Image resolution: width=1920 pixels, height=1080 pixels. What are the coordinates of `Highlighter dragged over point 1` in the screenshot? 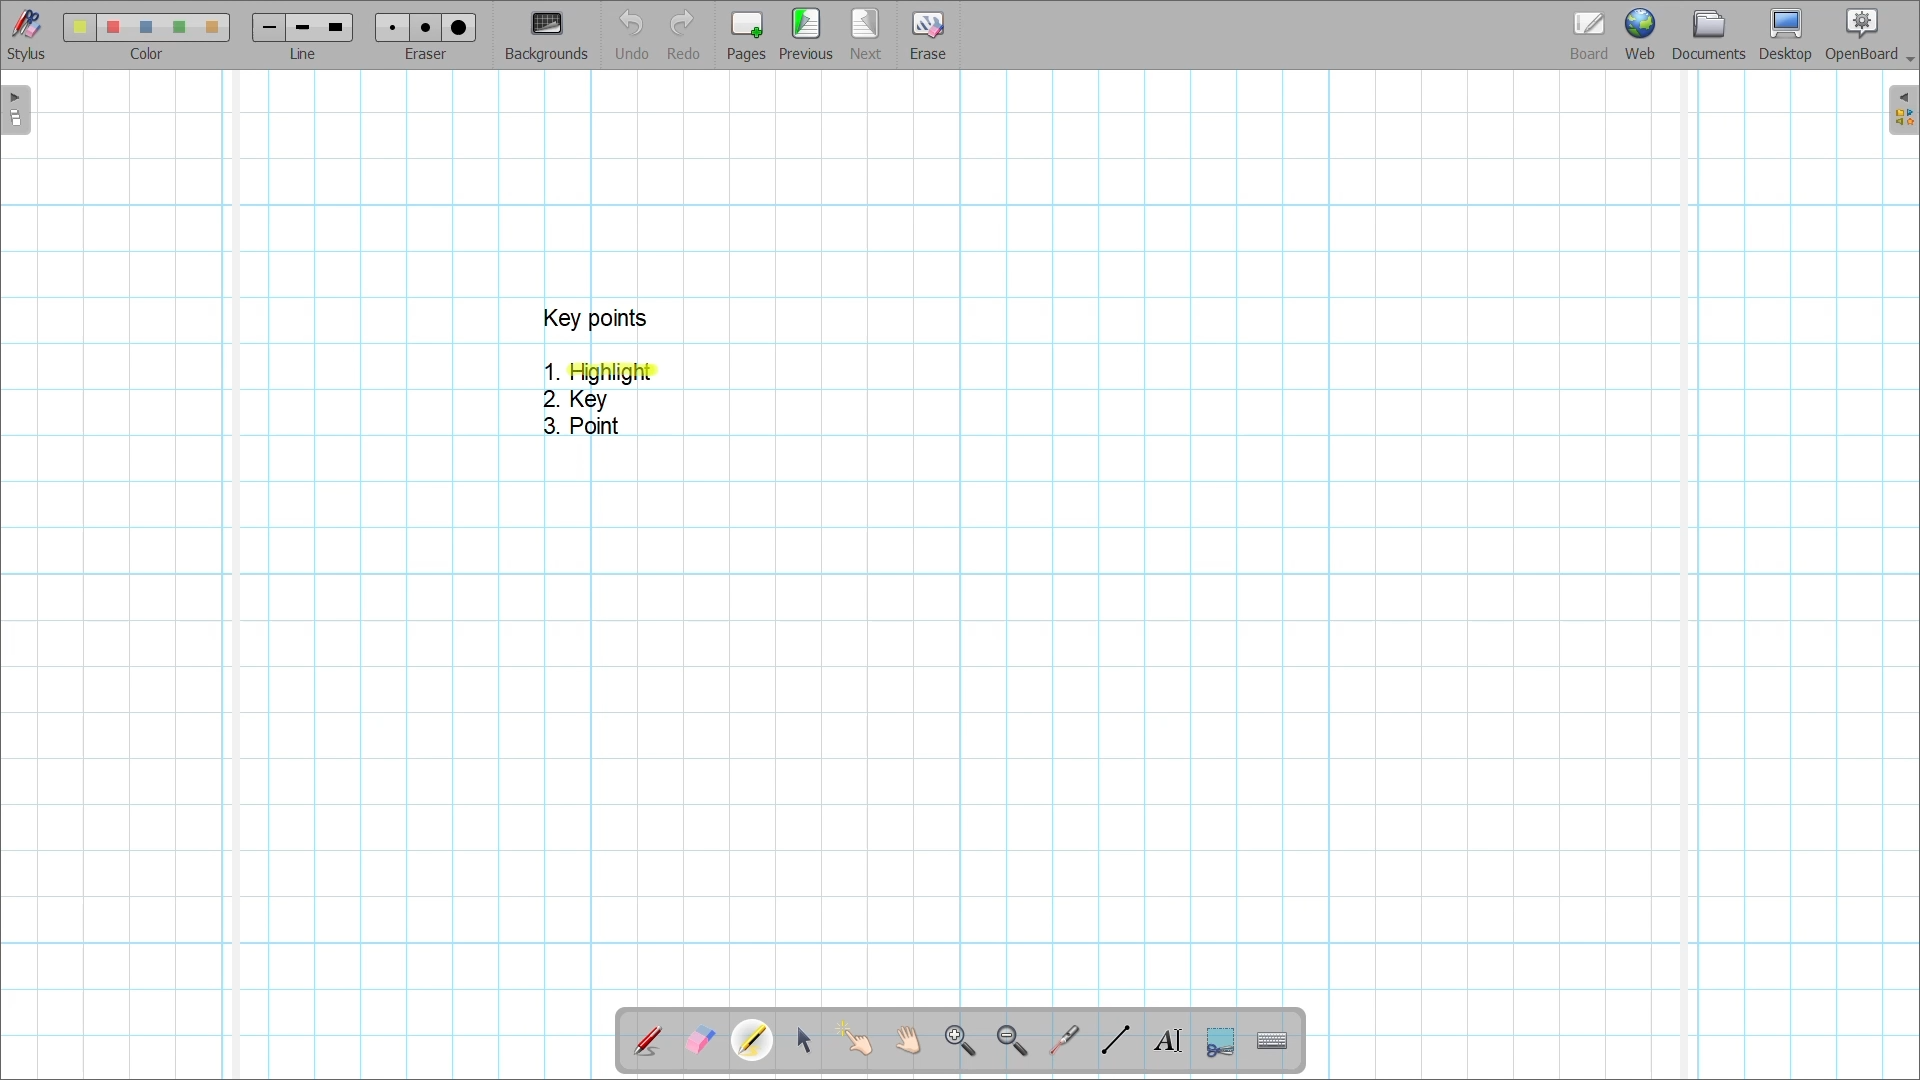 It's located at (612, 373).